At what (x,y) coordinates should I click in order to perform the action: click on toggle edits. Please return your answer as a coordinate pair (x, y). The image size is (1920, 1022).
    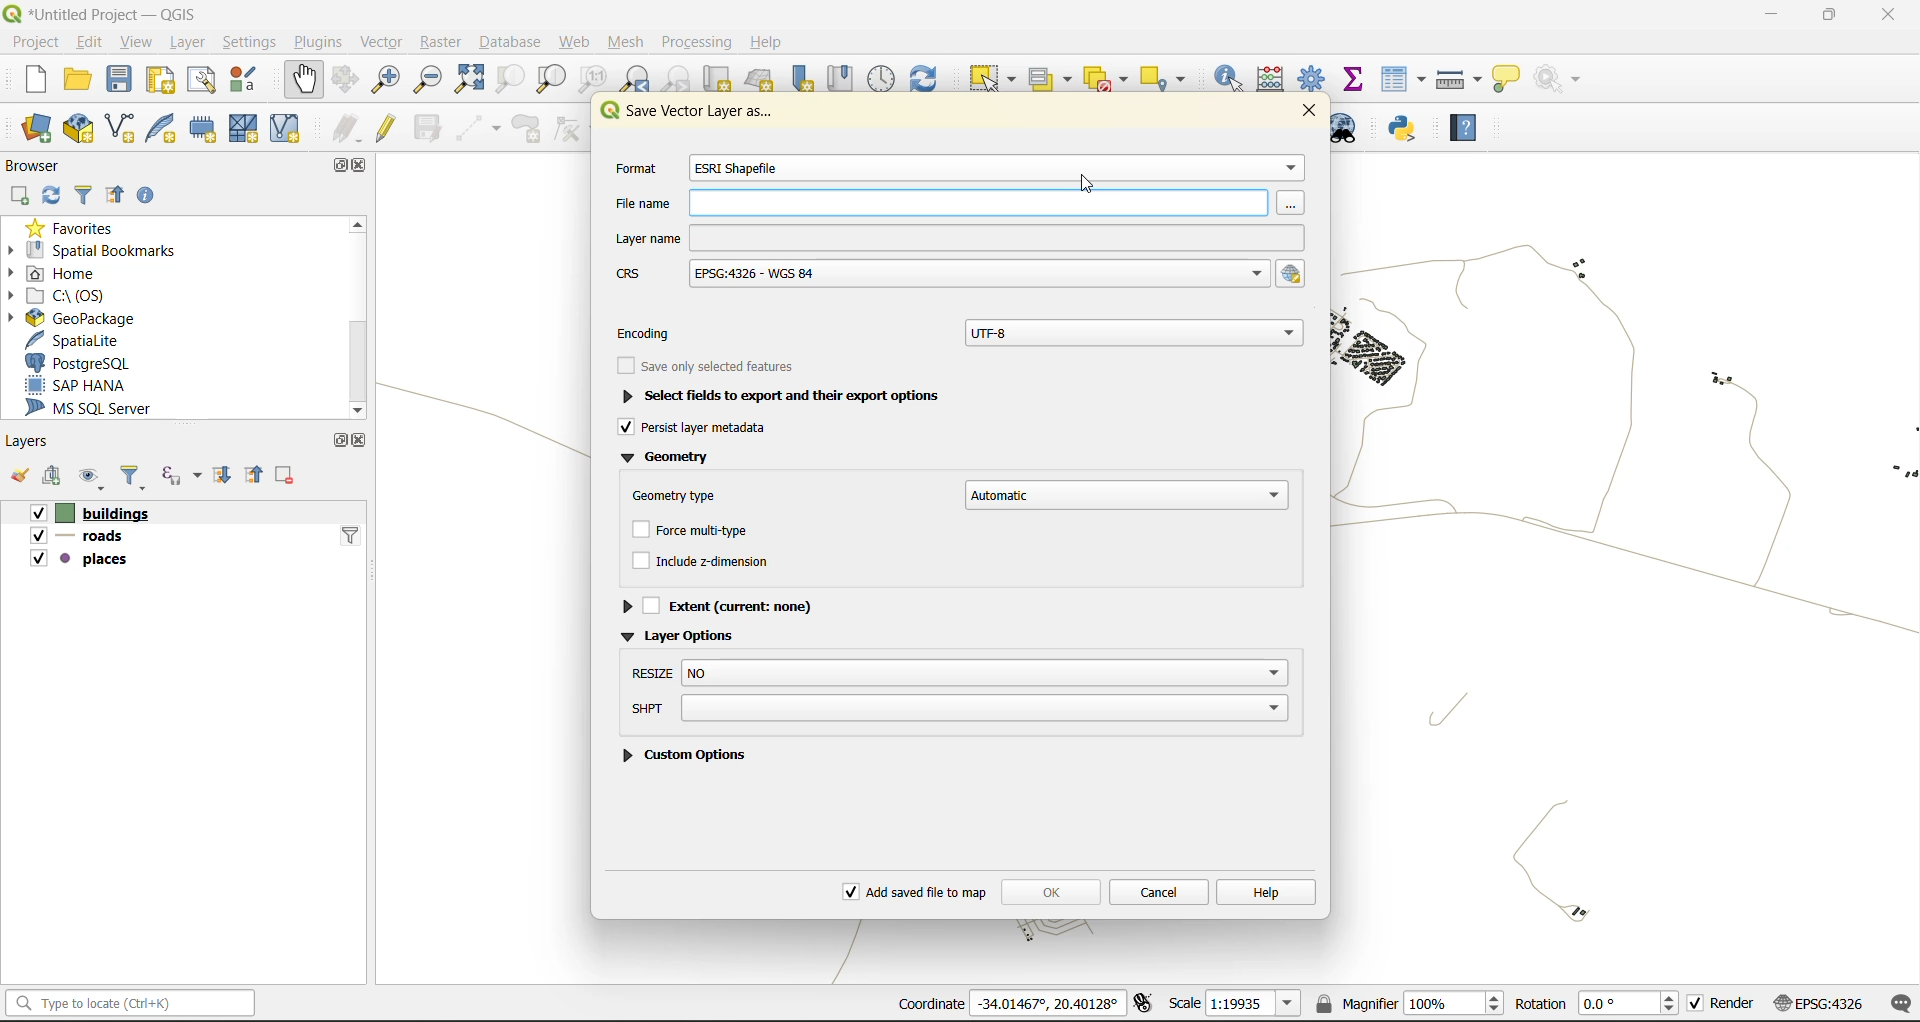
    Looking at the image, I should click on (386, 126).